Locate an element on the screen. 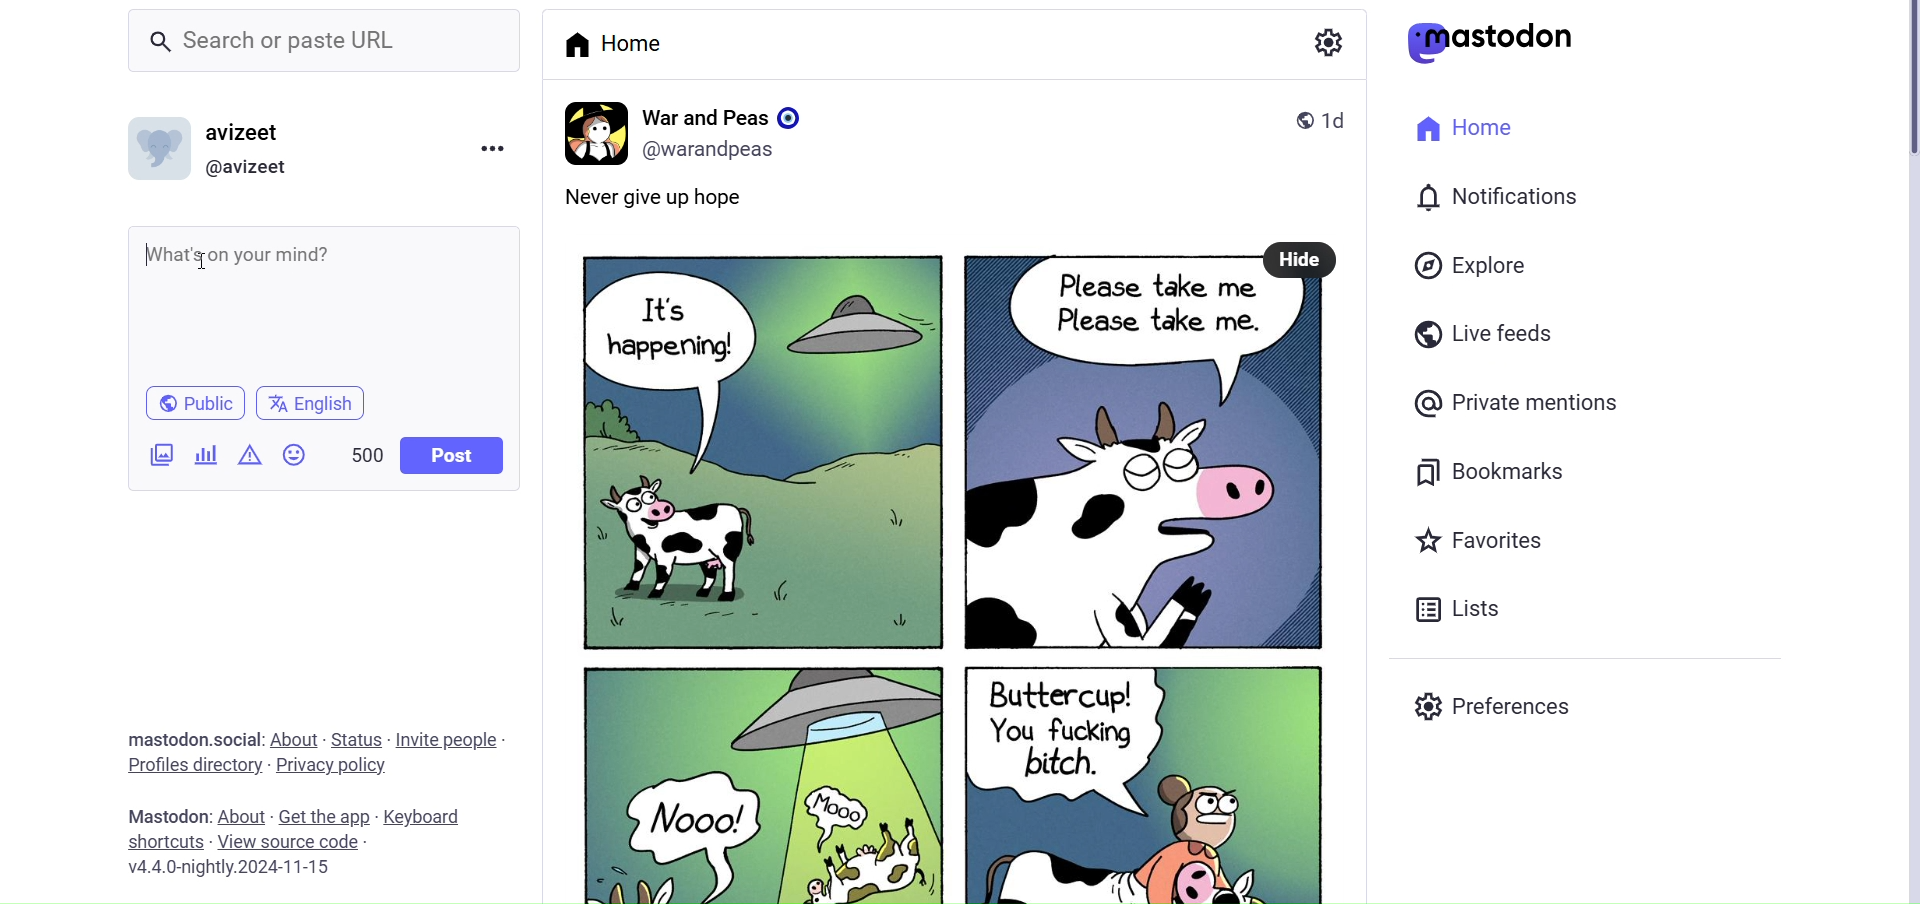  1d is located at coordinates (1344, 118).